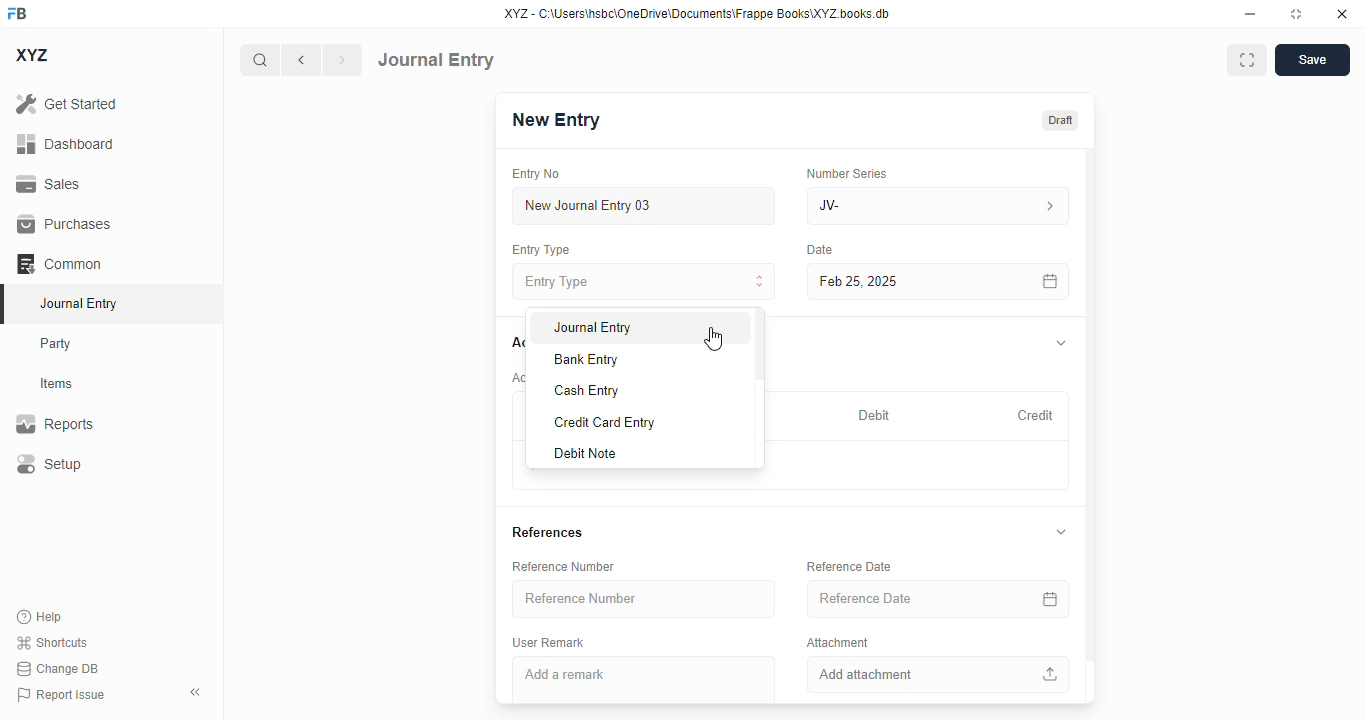 This screenshot has width=1366, height=720. What do you see at coordinates (66, 103) in the screenshot?
I see `get started` at bounding box center [66, 103].